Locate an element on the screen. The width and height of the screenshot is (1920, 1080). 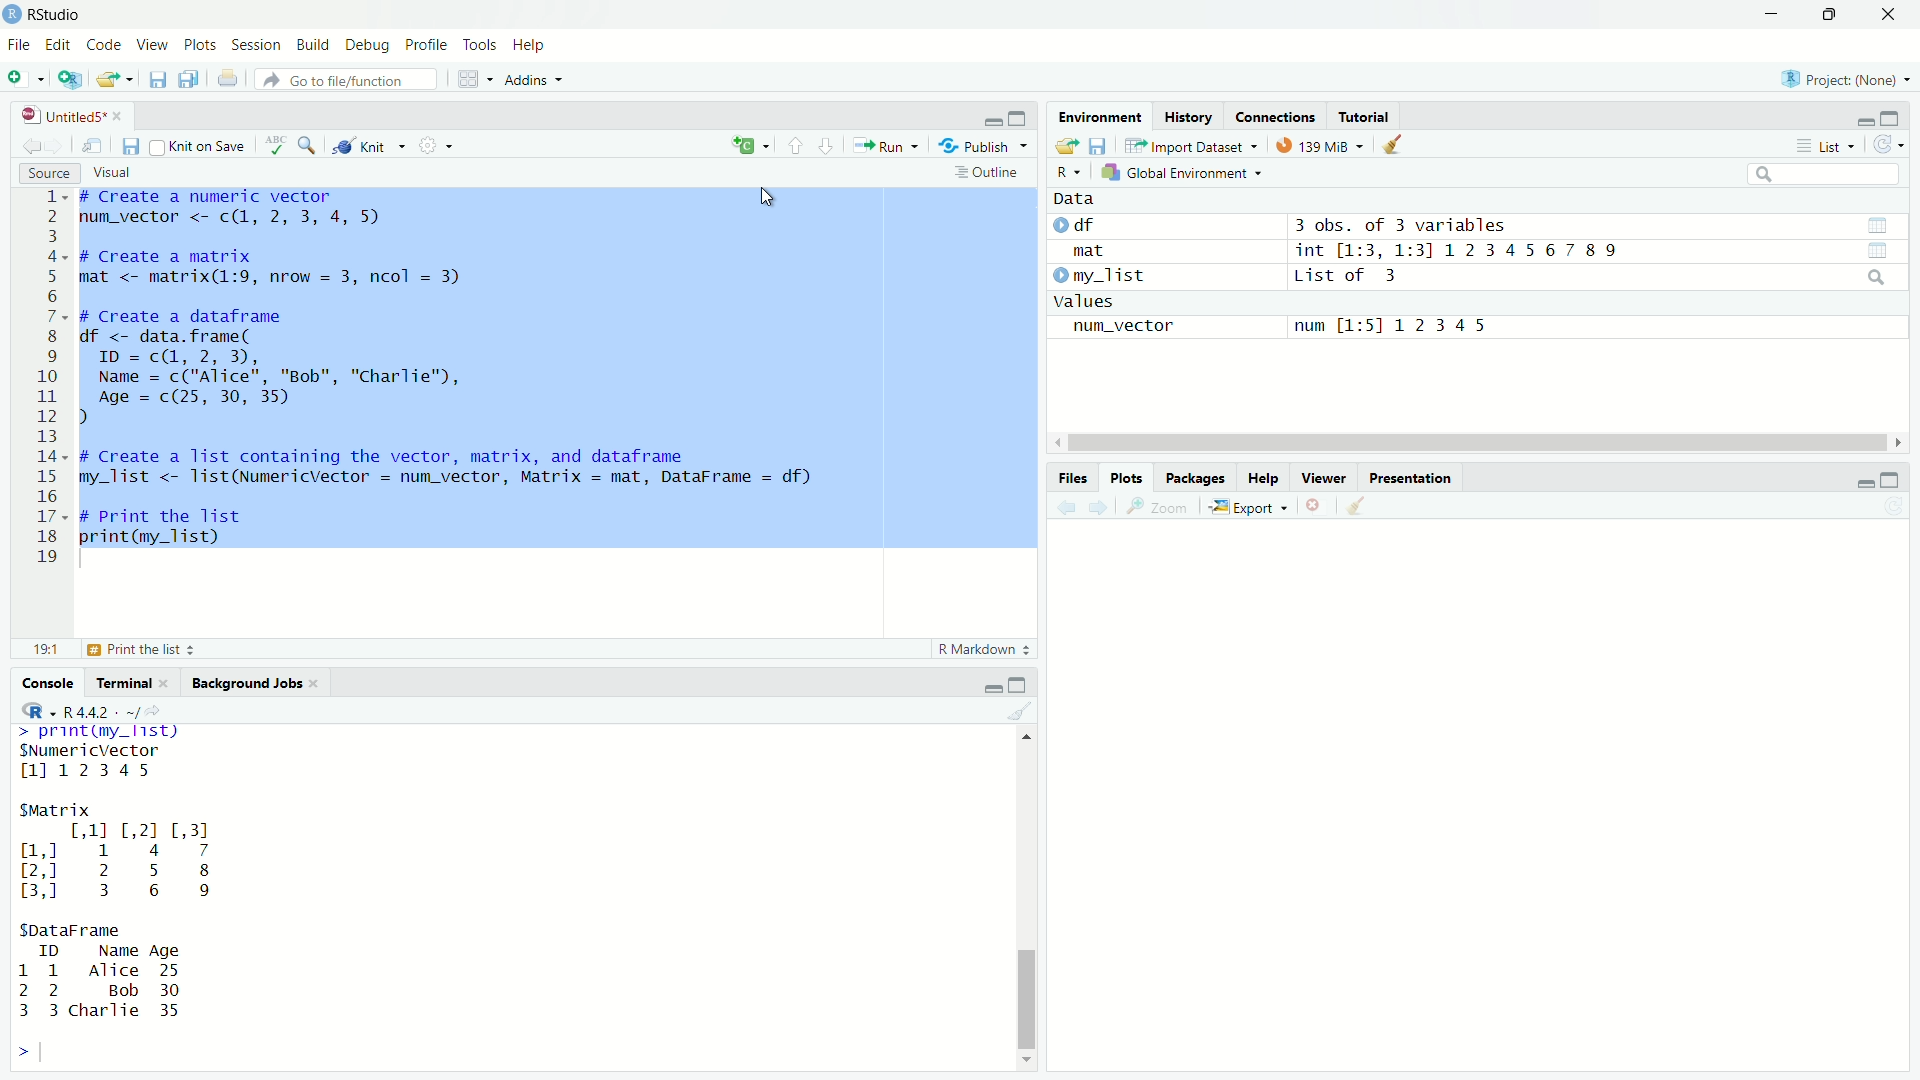
maximise is located at coordinates (1827, 15).